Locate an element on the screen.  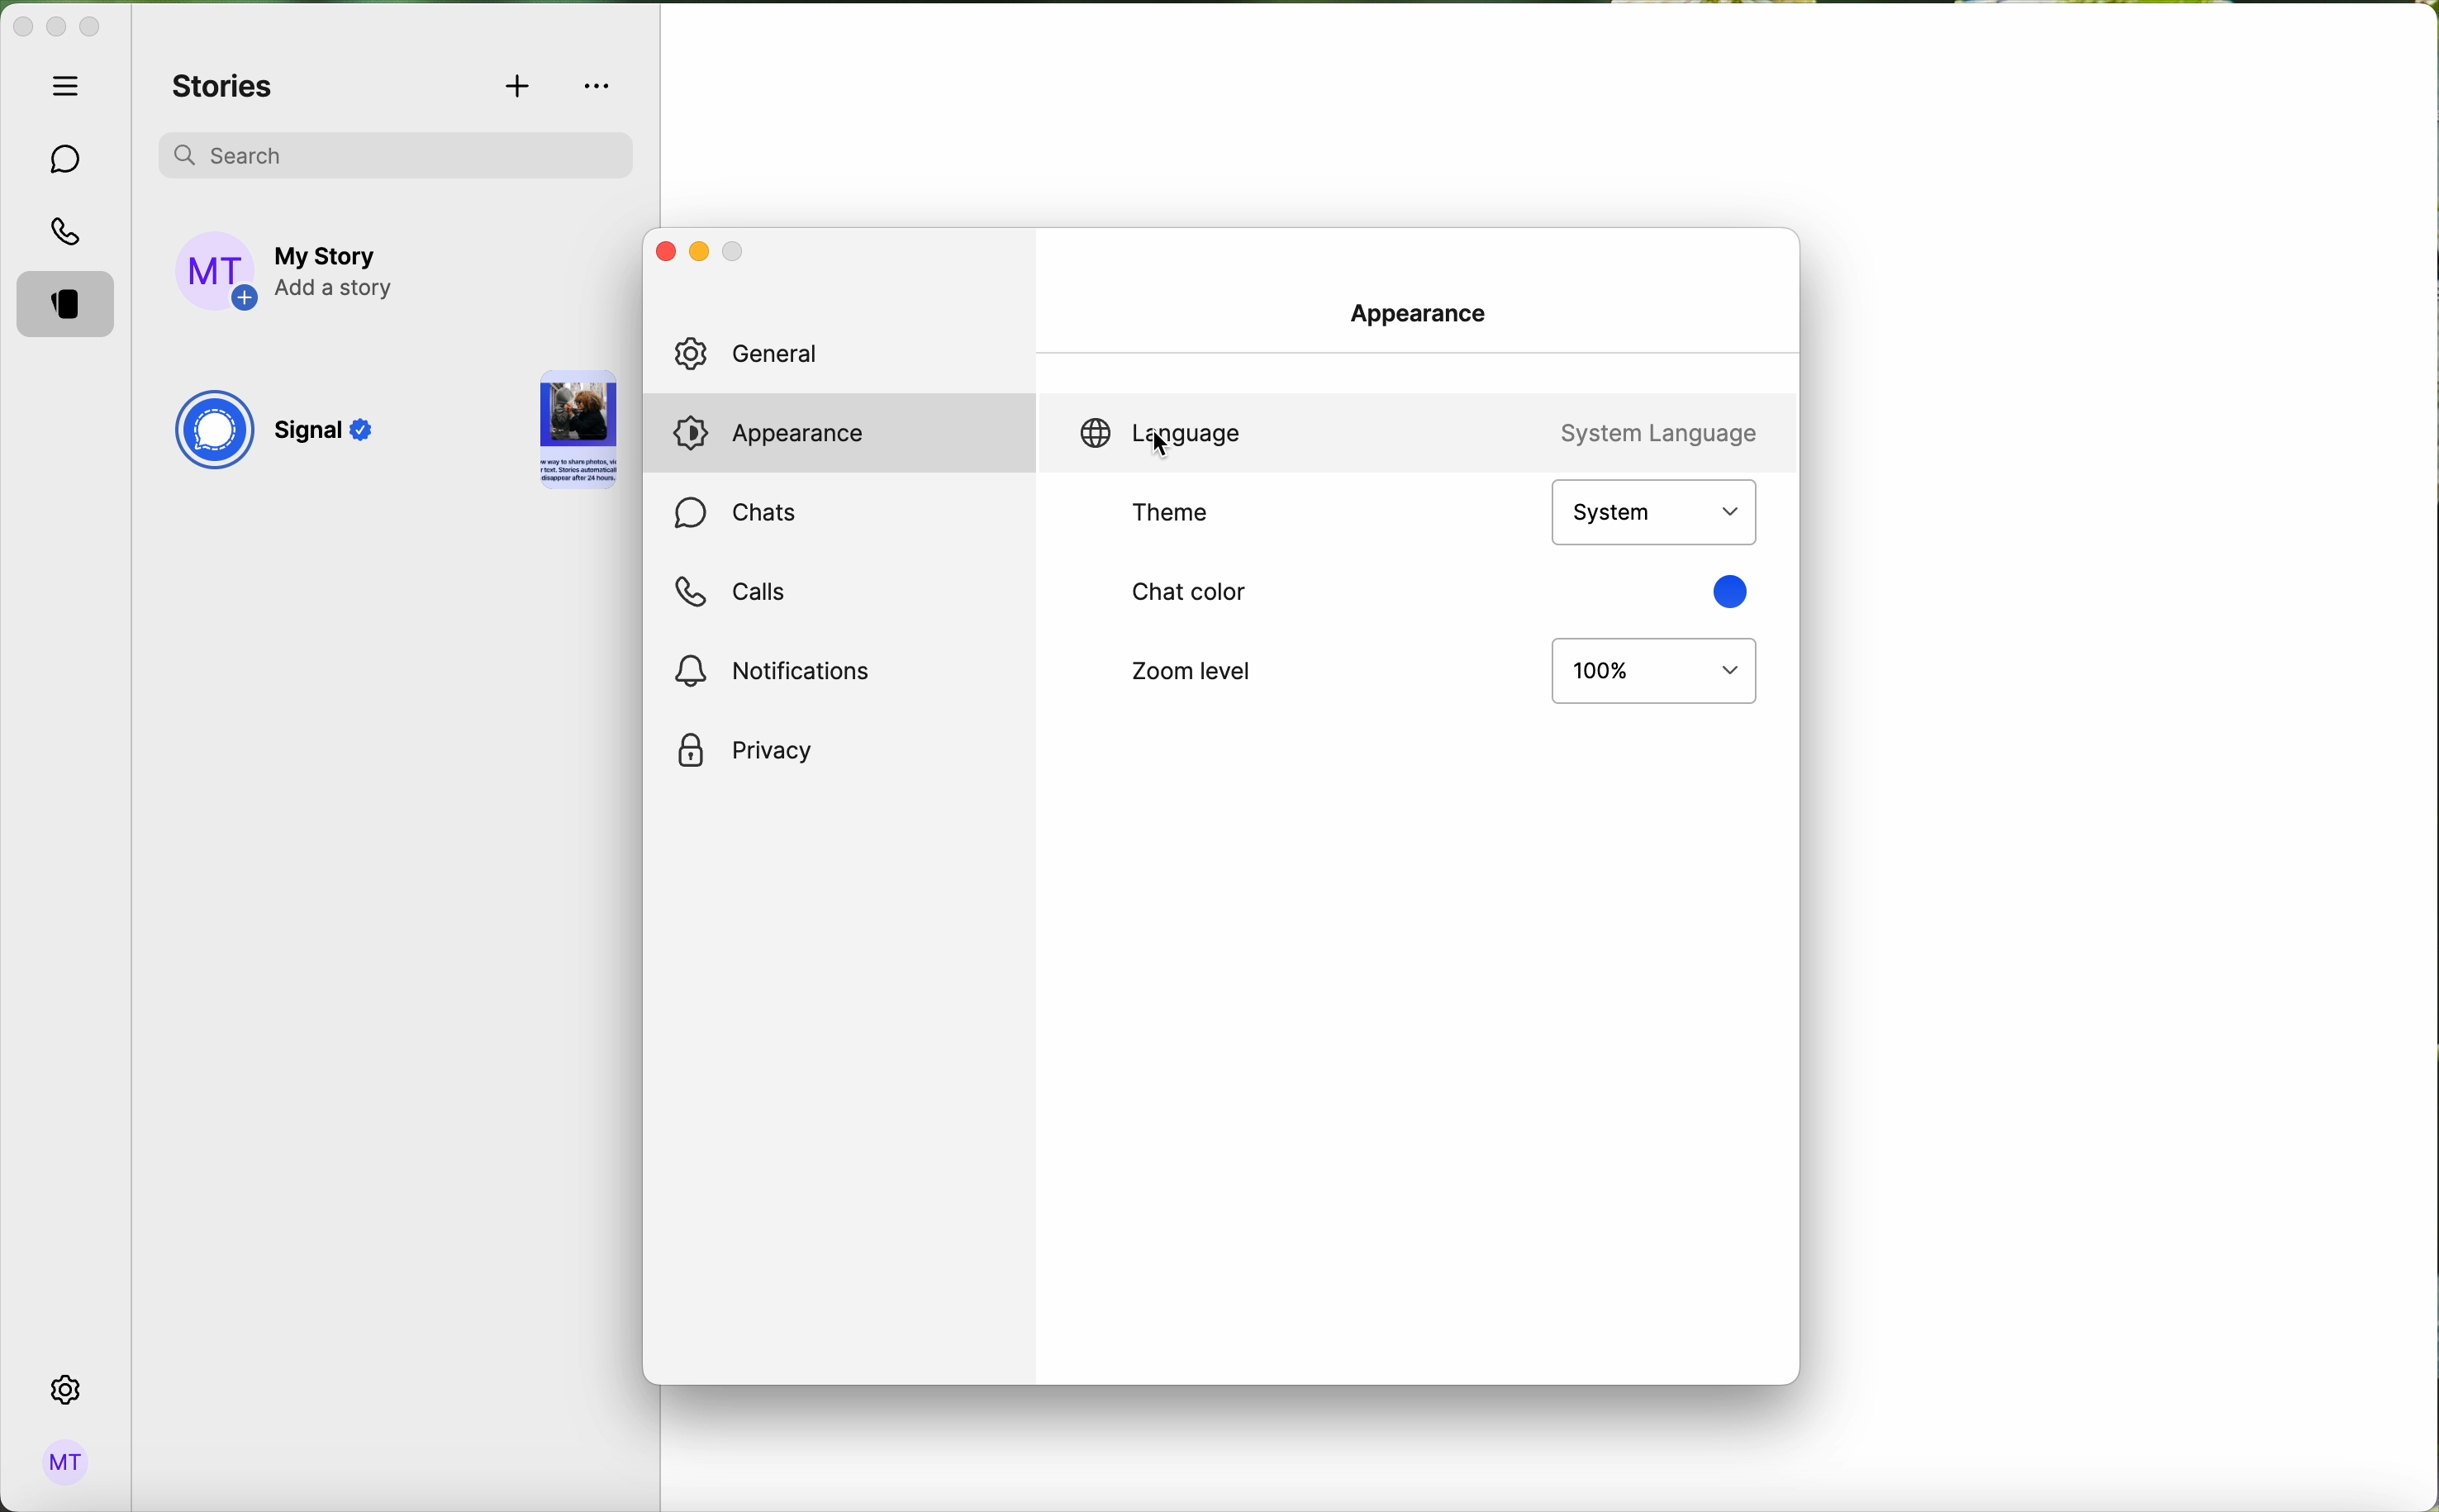
zoom level is located at coordinates (1186, 669).